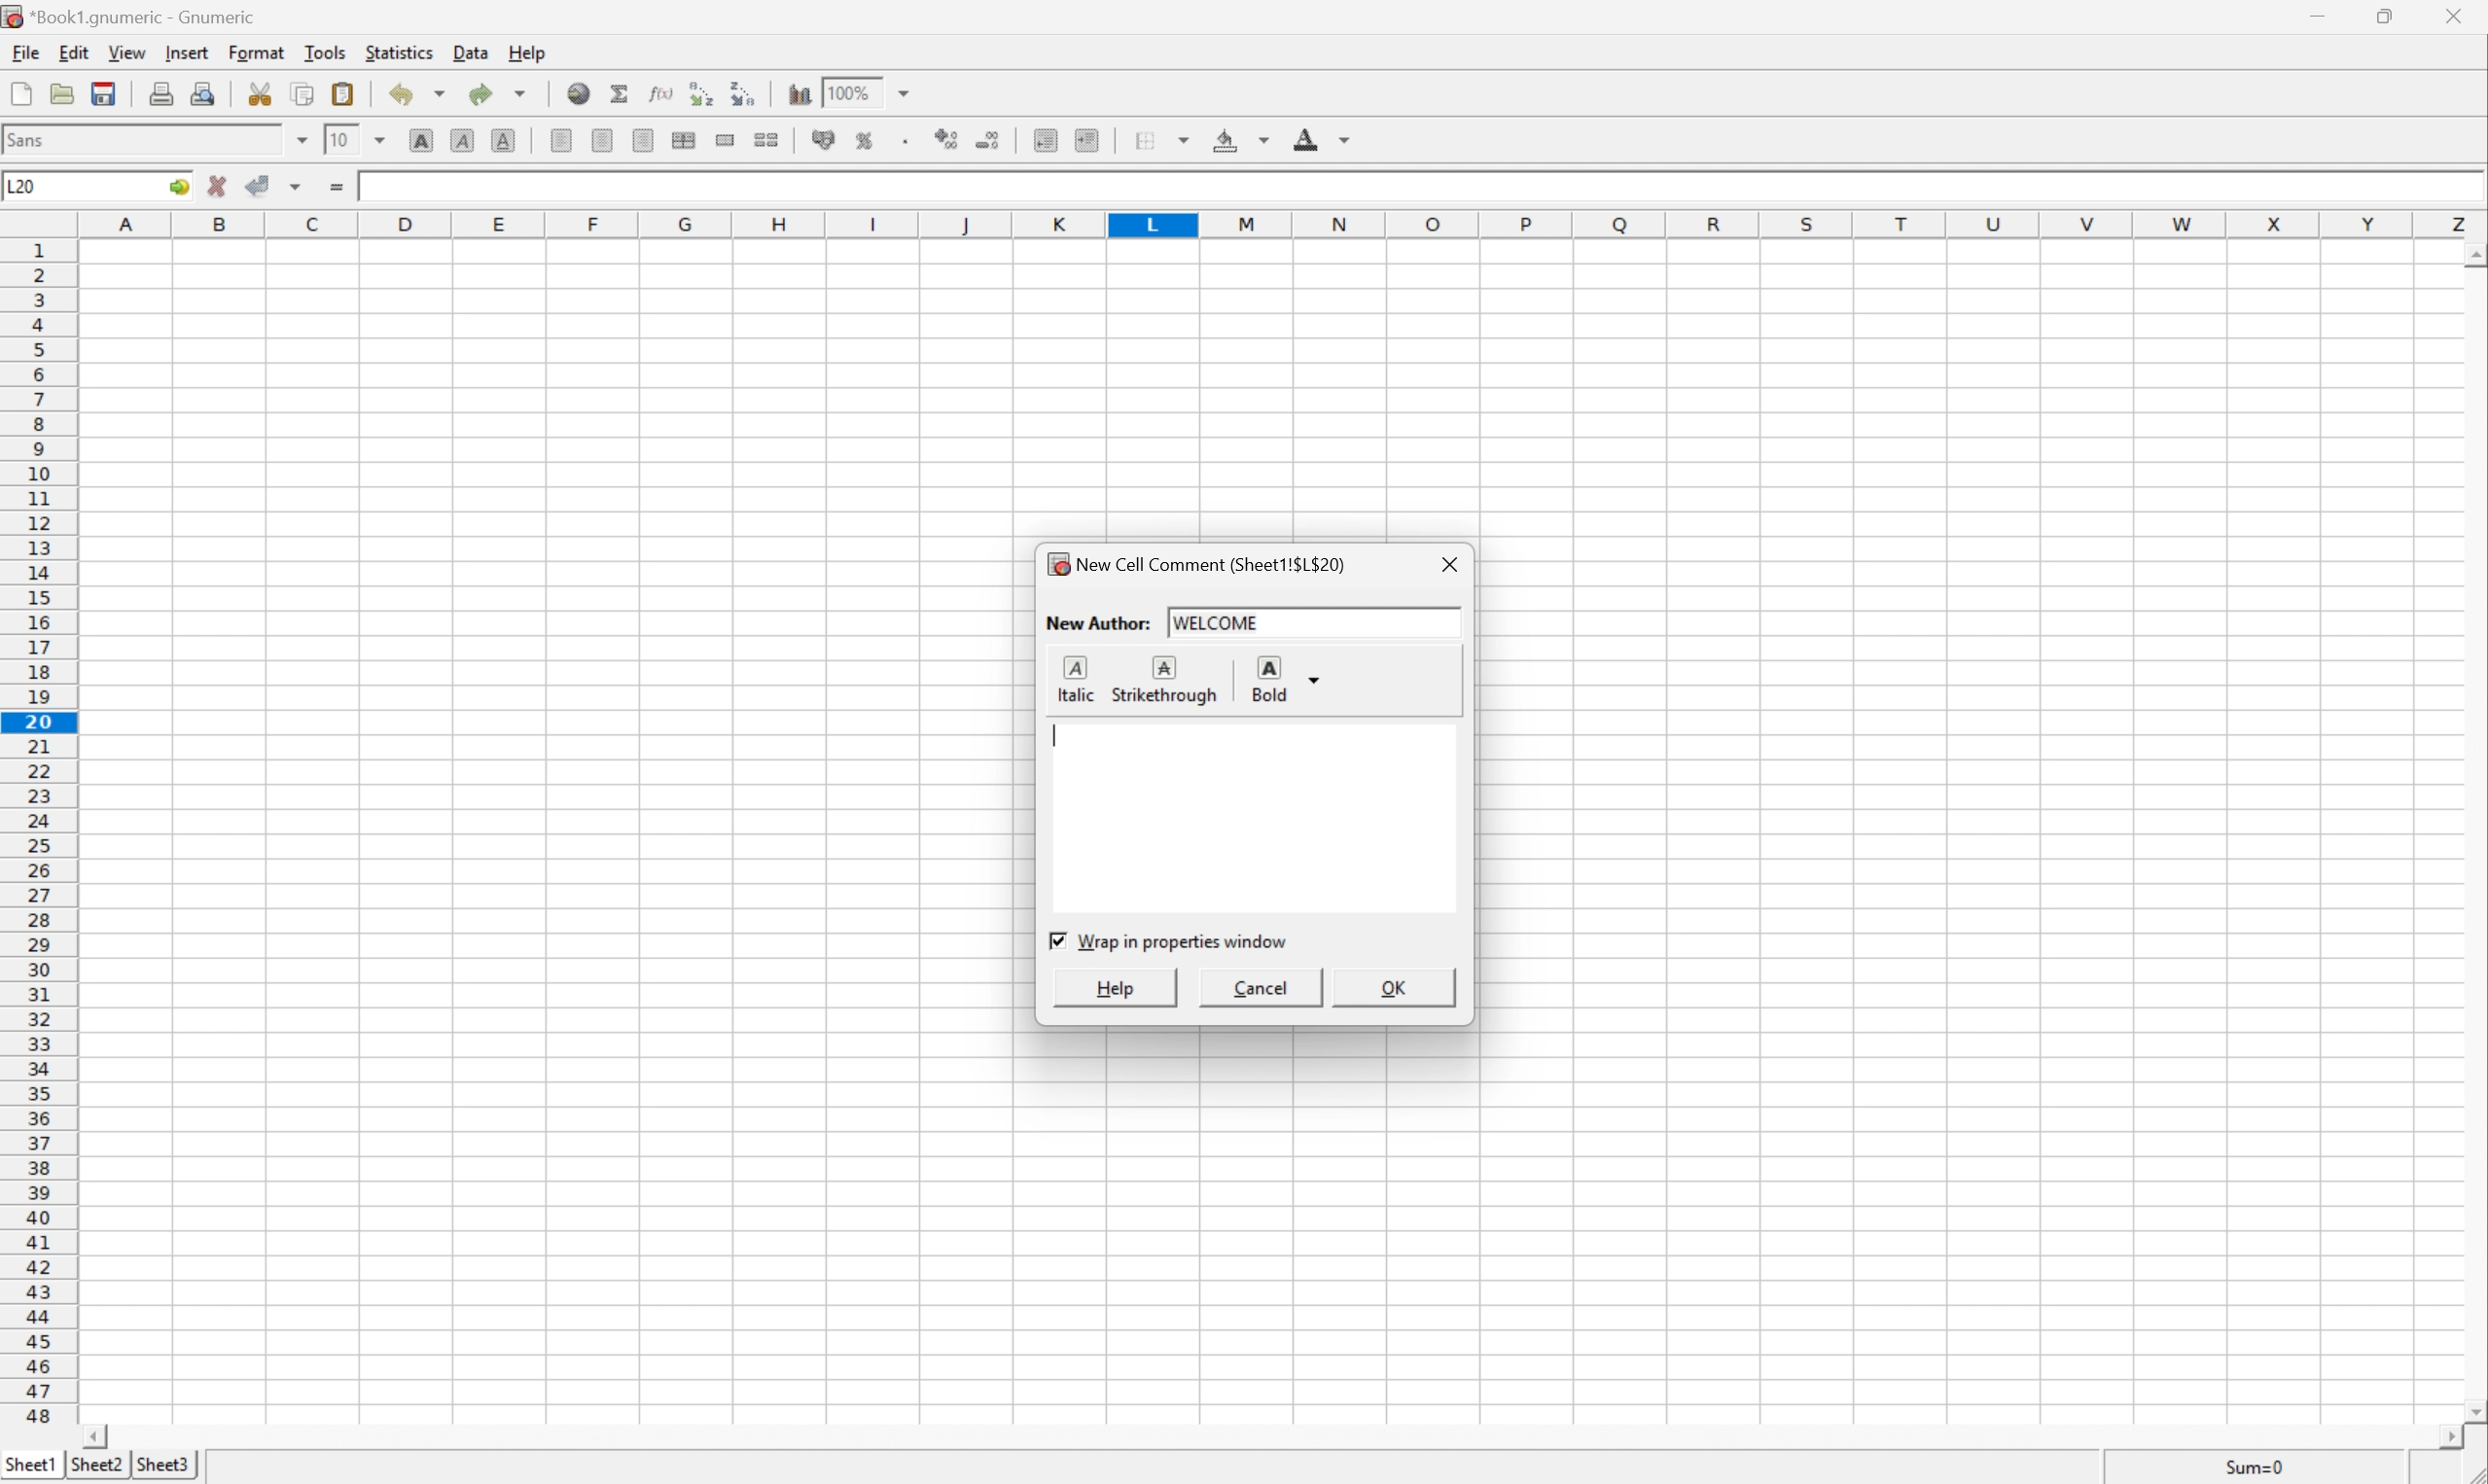 This screenshot has width=2488, height=1484. Describe the element at coordinates (33, 1465) in the screenshot. I see `Sheet1` at that location.